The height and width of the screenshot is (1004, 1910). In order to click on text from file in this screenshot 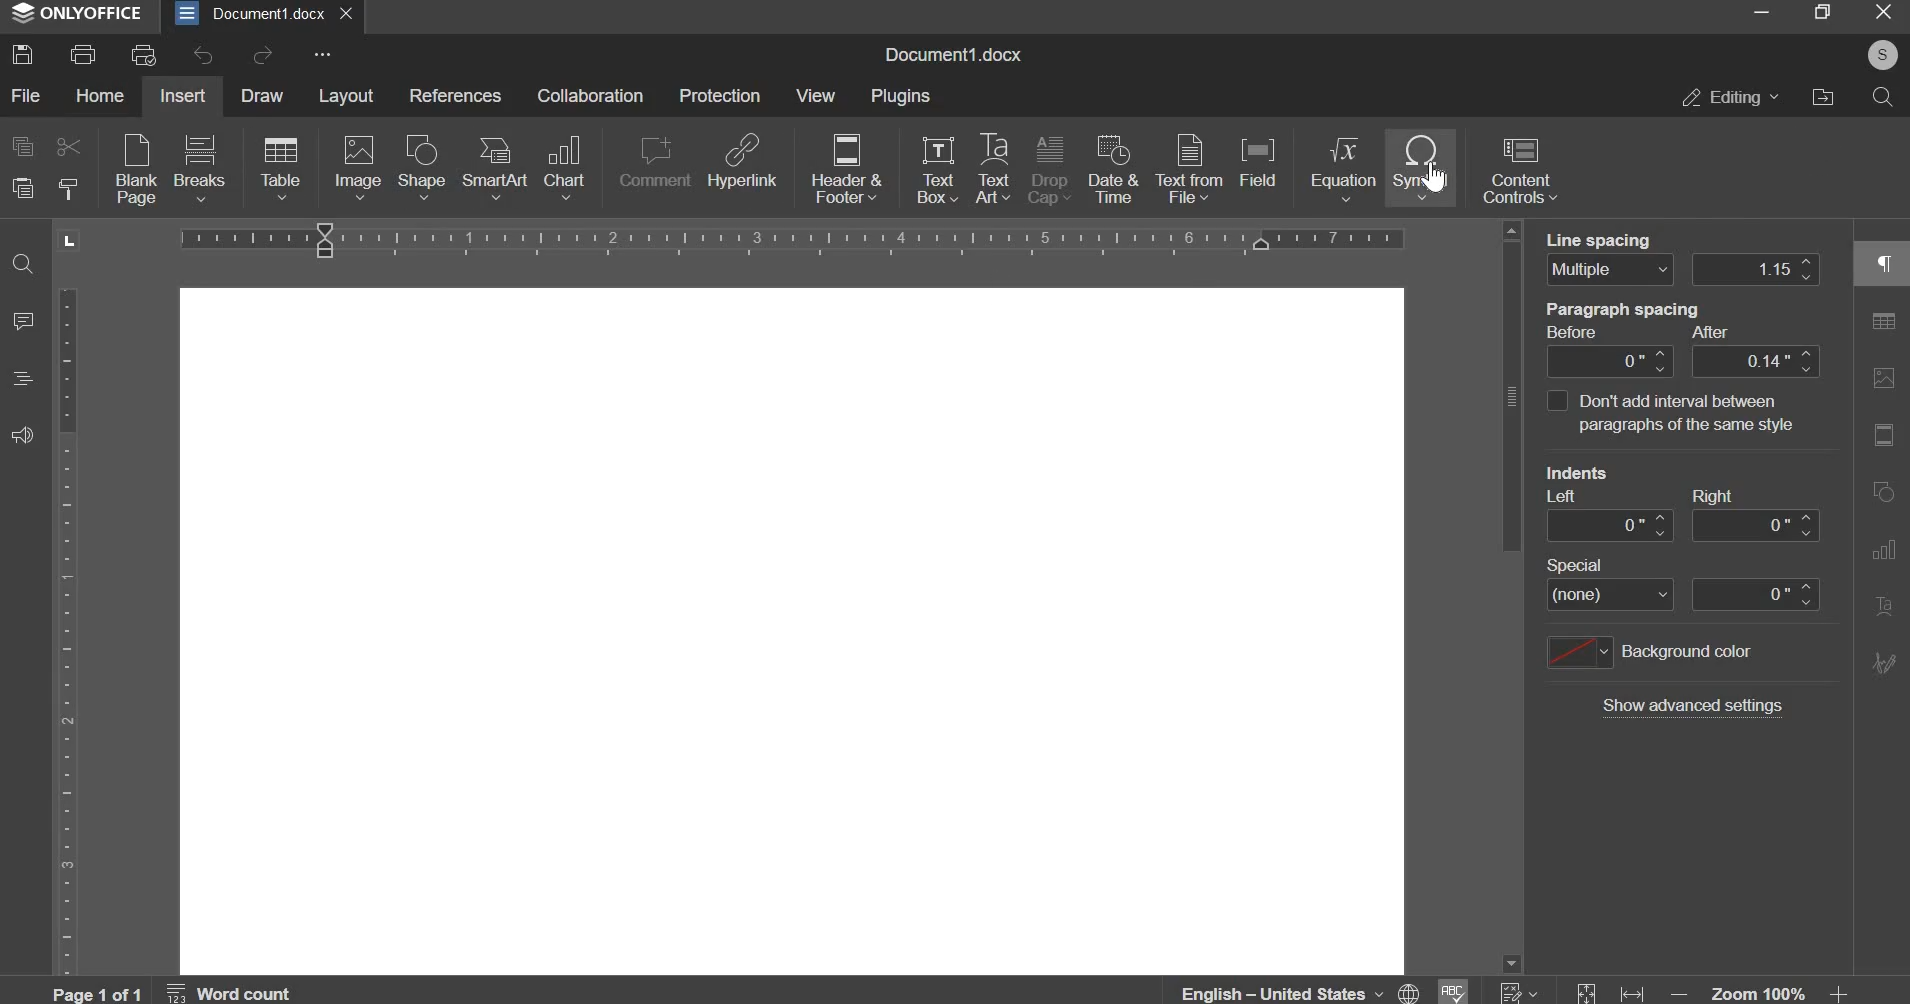, I will do `click(1192, 167)`.